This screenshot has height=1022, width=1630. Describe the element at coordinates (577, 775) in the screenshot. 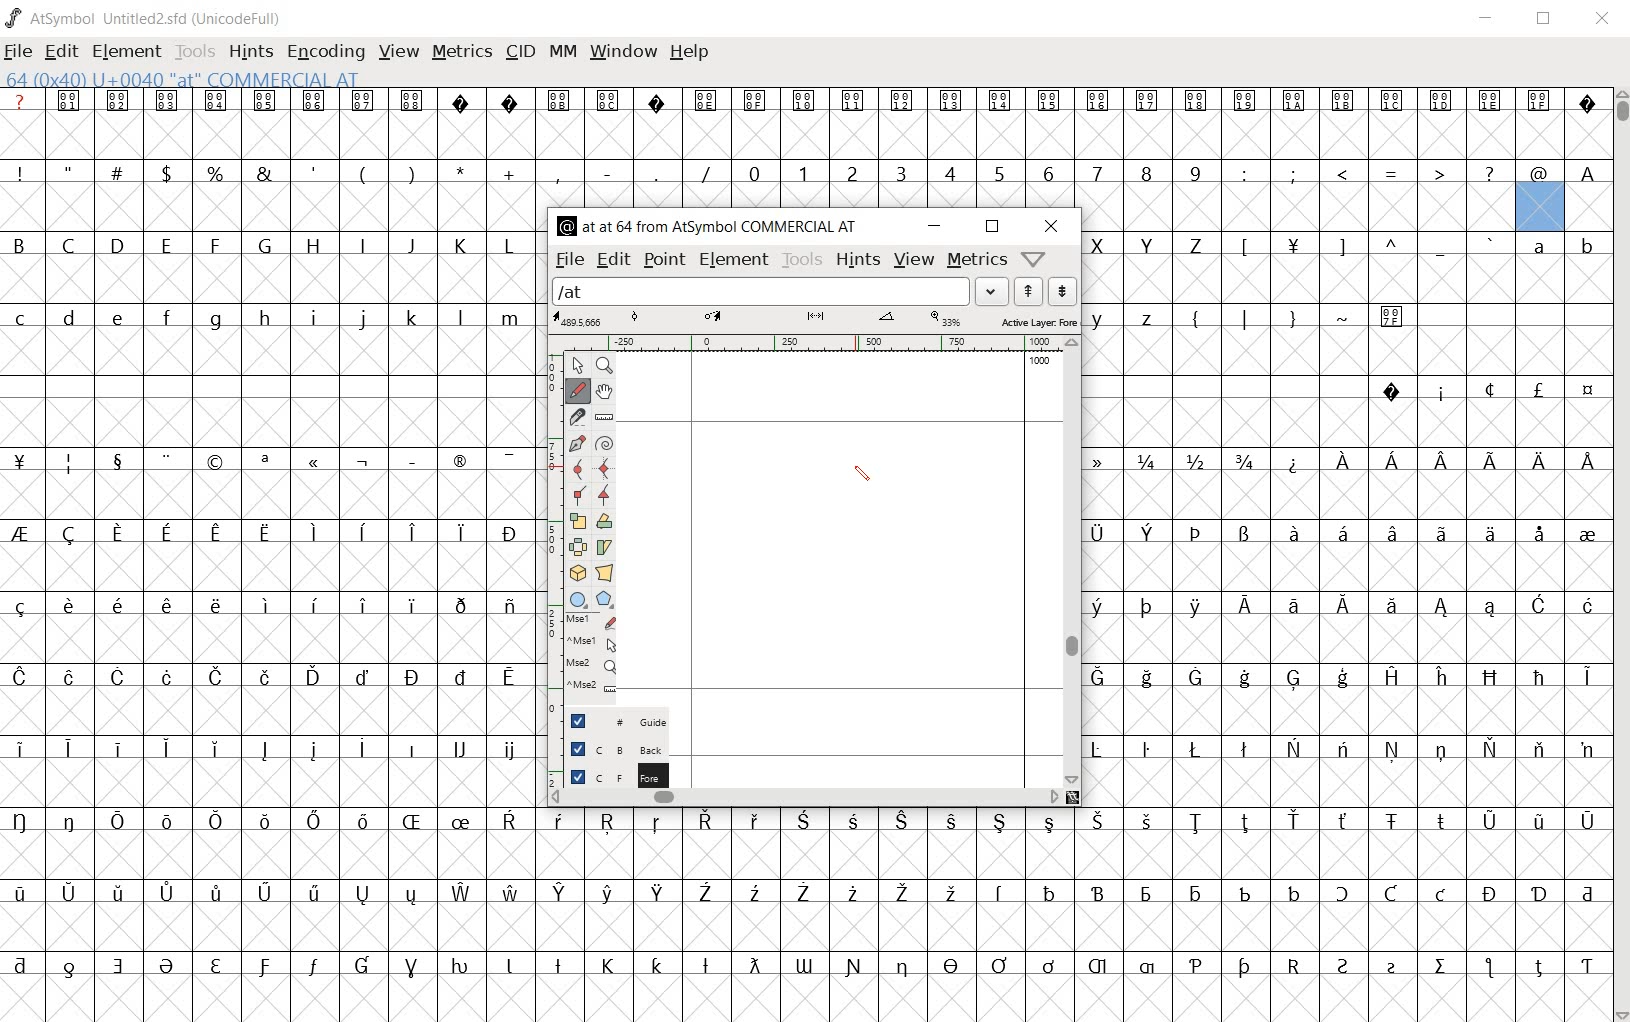

I see `checkbox` at that location.